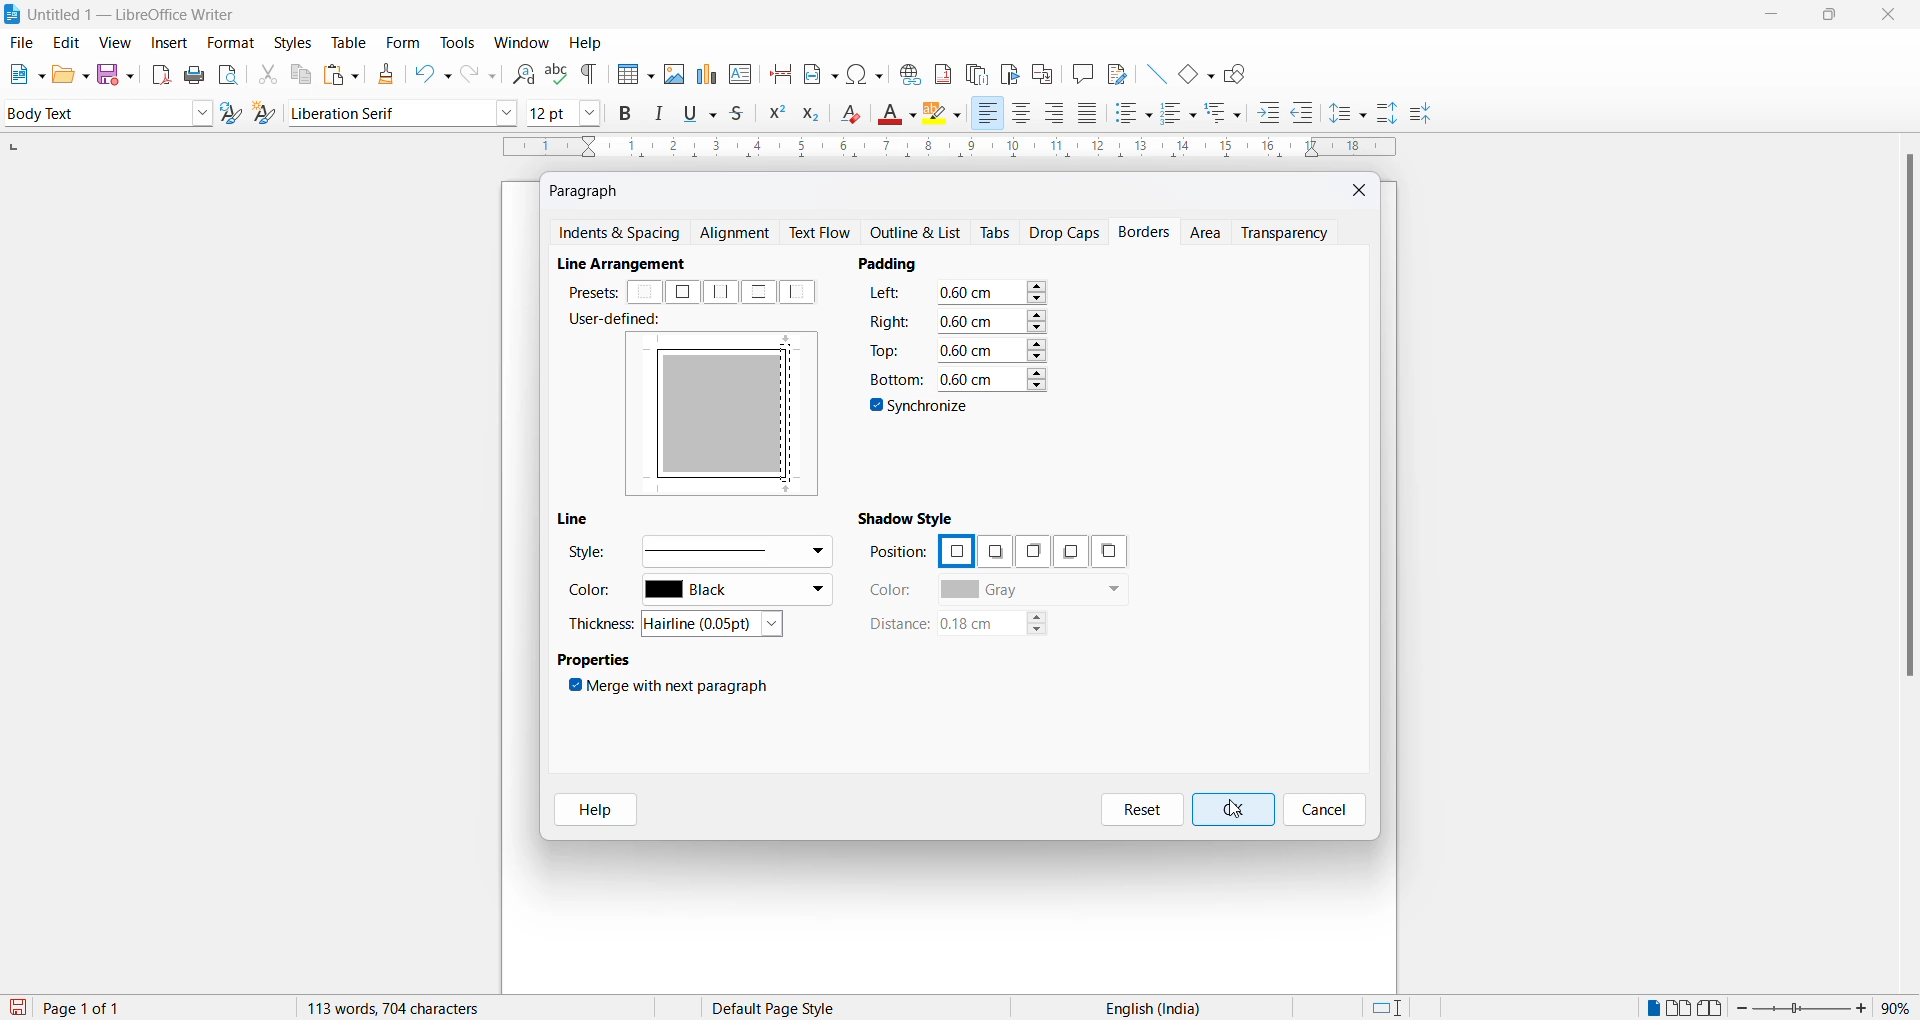  What do you see at coordinates (1089, 115) in the screenshot?
I see `justified` at bounding box center [1089, 115].